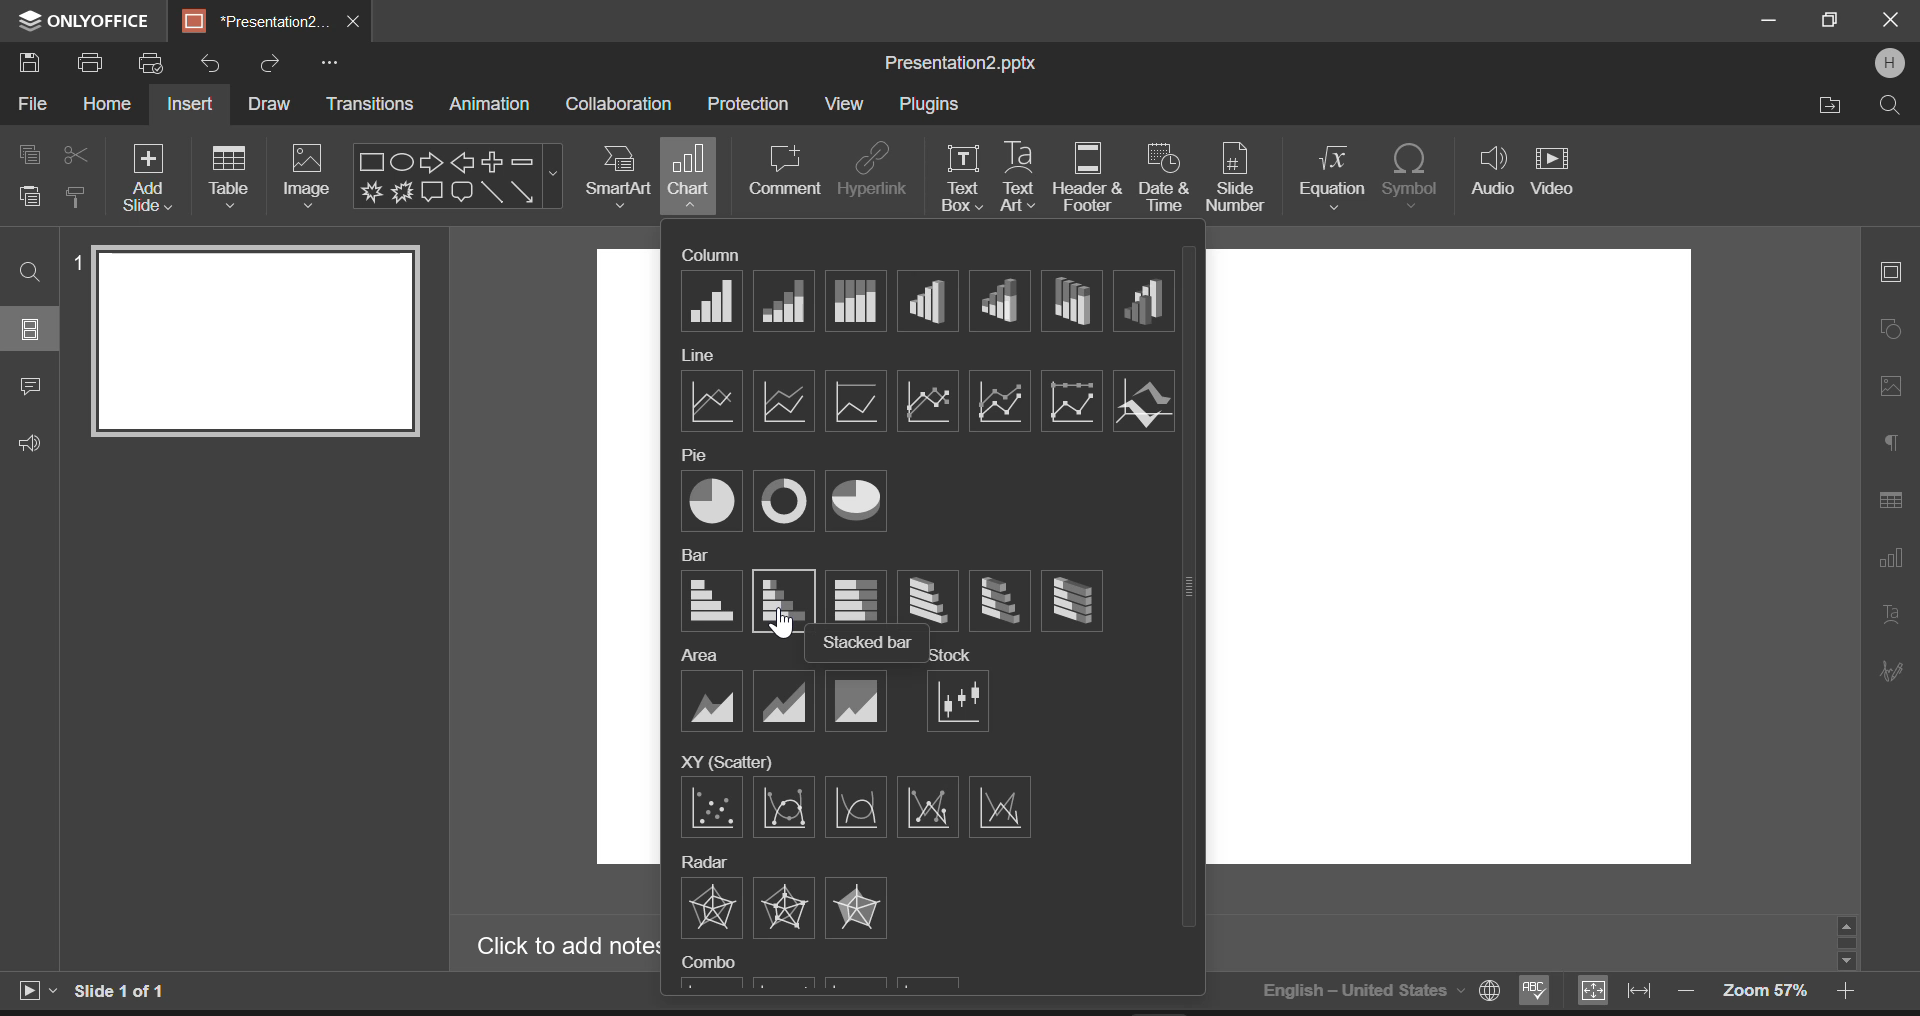  What do you see at coordinates (929, 400) in the screenshot?
I see `Line with markers` at bounding box center [929, 400].